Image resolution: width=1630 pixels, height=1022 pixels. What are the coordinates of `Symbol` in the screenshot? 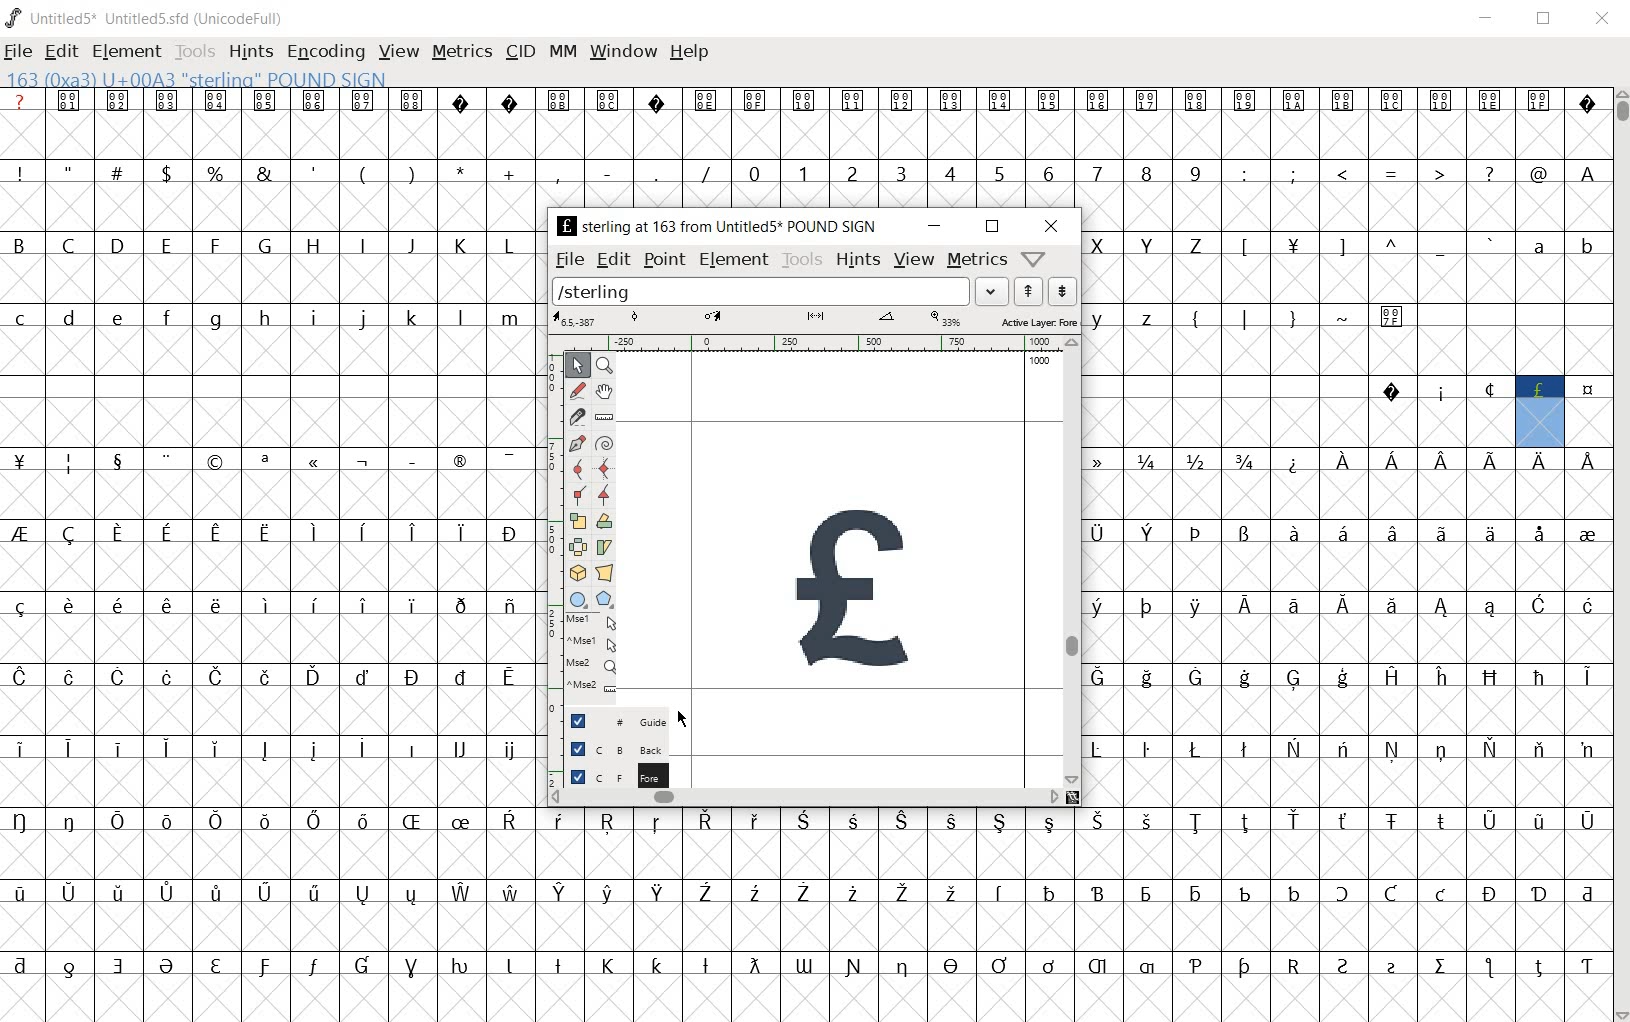 It's located at (213, 894).